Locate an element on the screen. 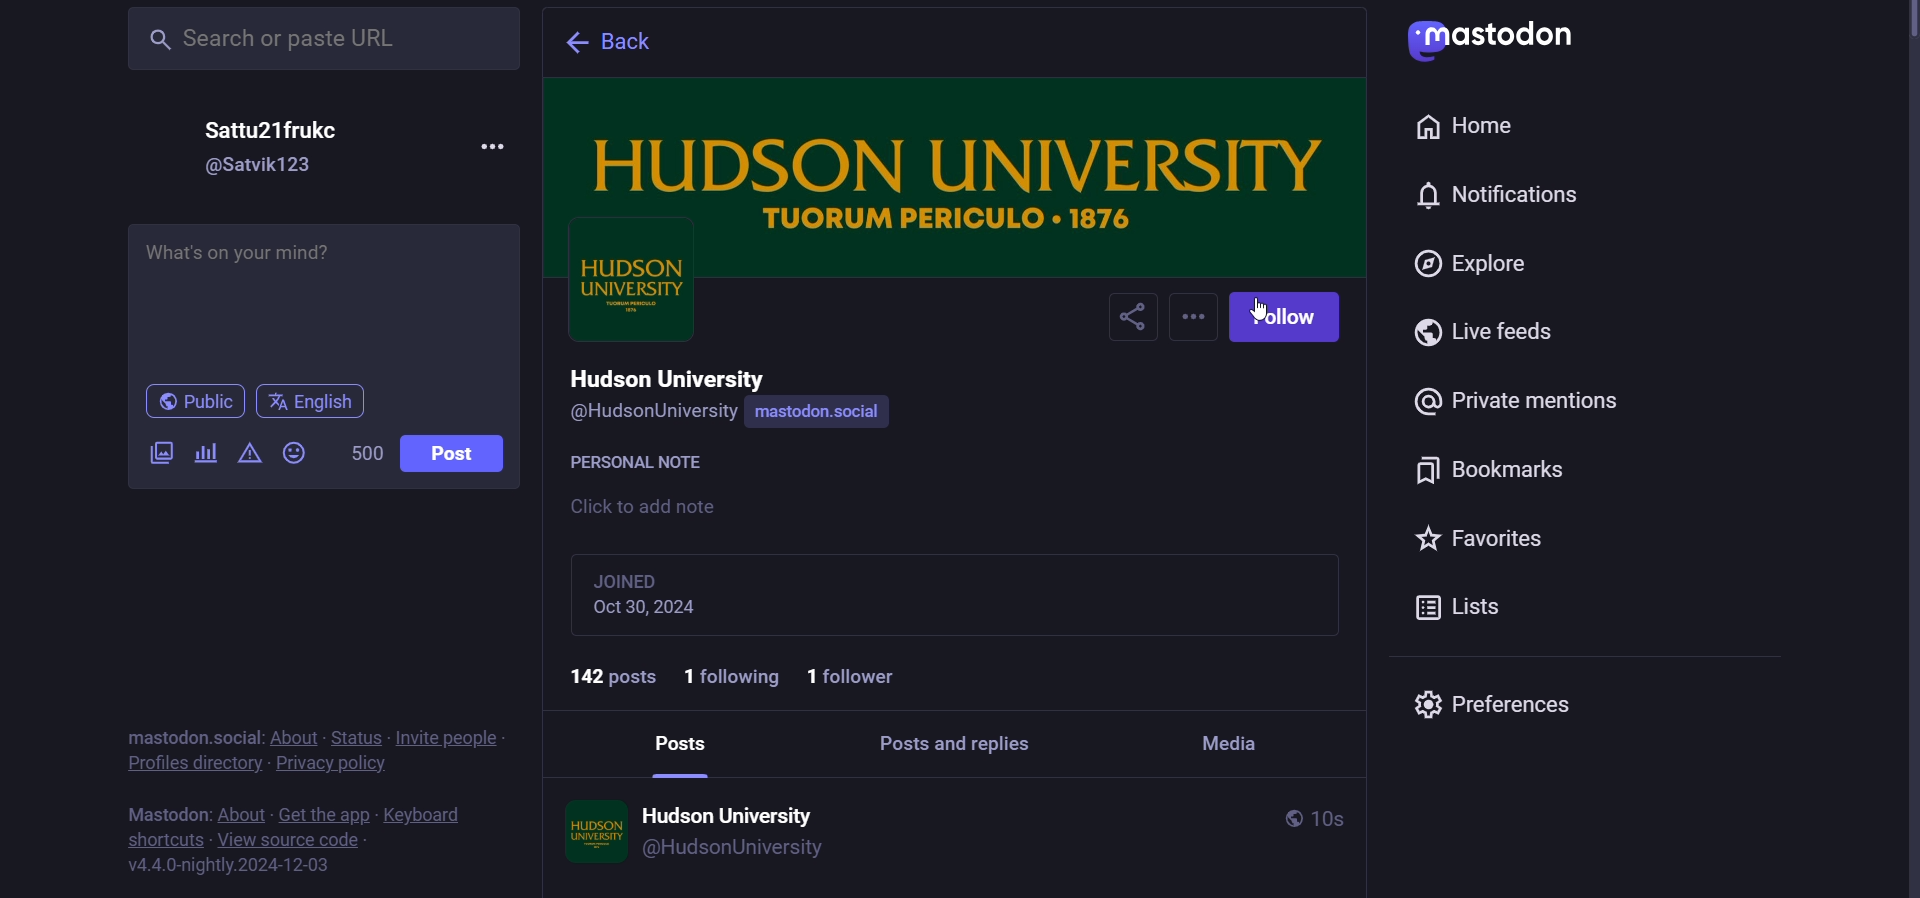 The height and width of the screenshot is (898, 1920). personal note is located at coordinates (642, 459).